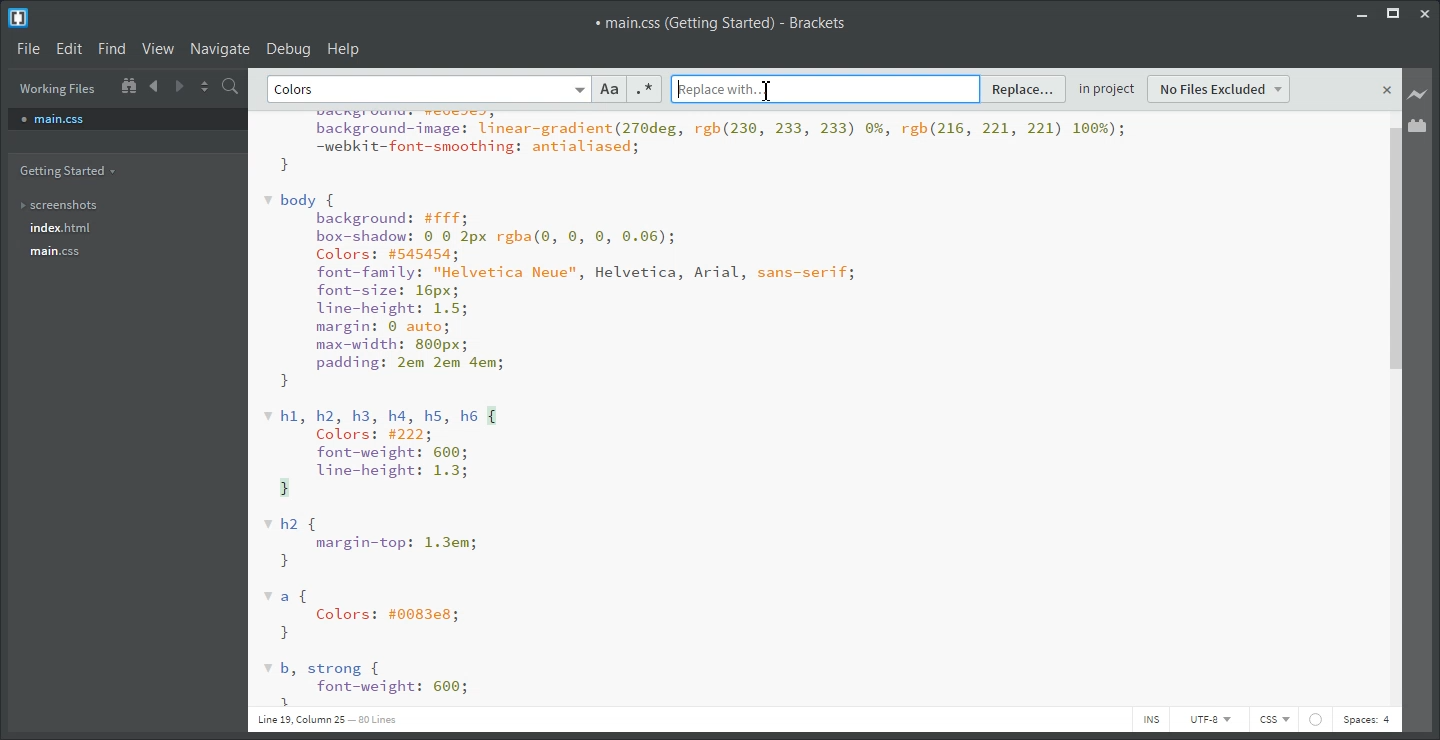 This screenshot has height=740, width=1440. What do you see at coordinates (344, 48) in the screenshot?
I see `Help` at bounding box center [344, 48].